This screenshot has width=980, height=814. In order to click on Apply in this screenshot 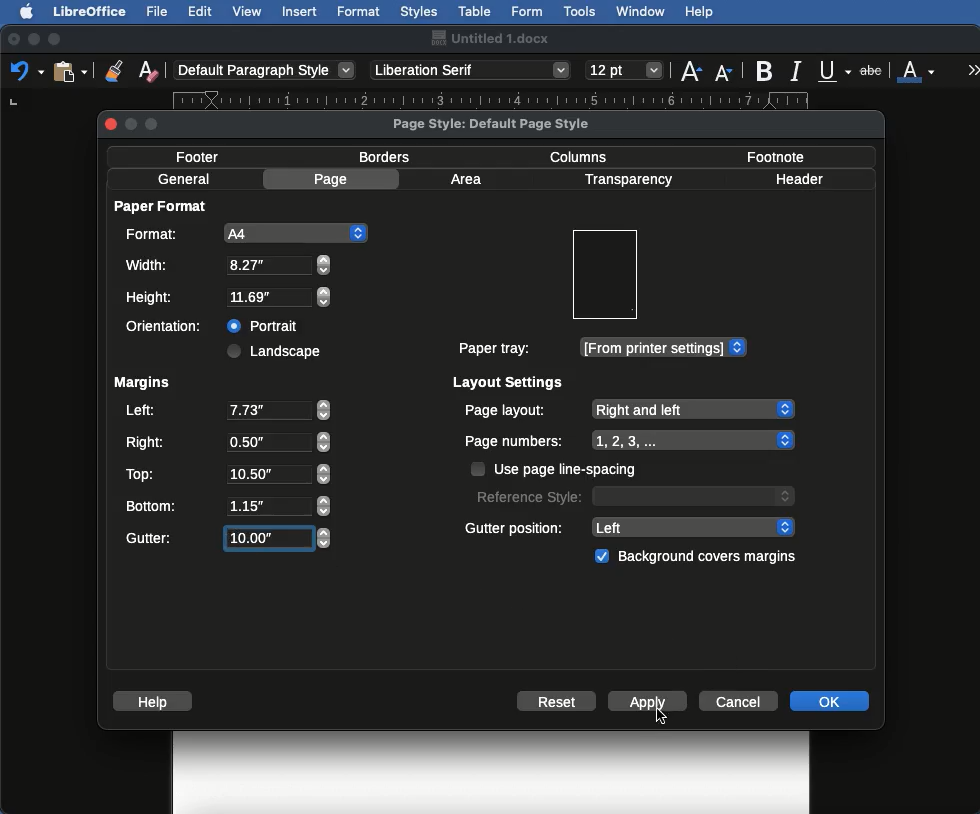, I will do `click(652, 701)`.